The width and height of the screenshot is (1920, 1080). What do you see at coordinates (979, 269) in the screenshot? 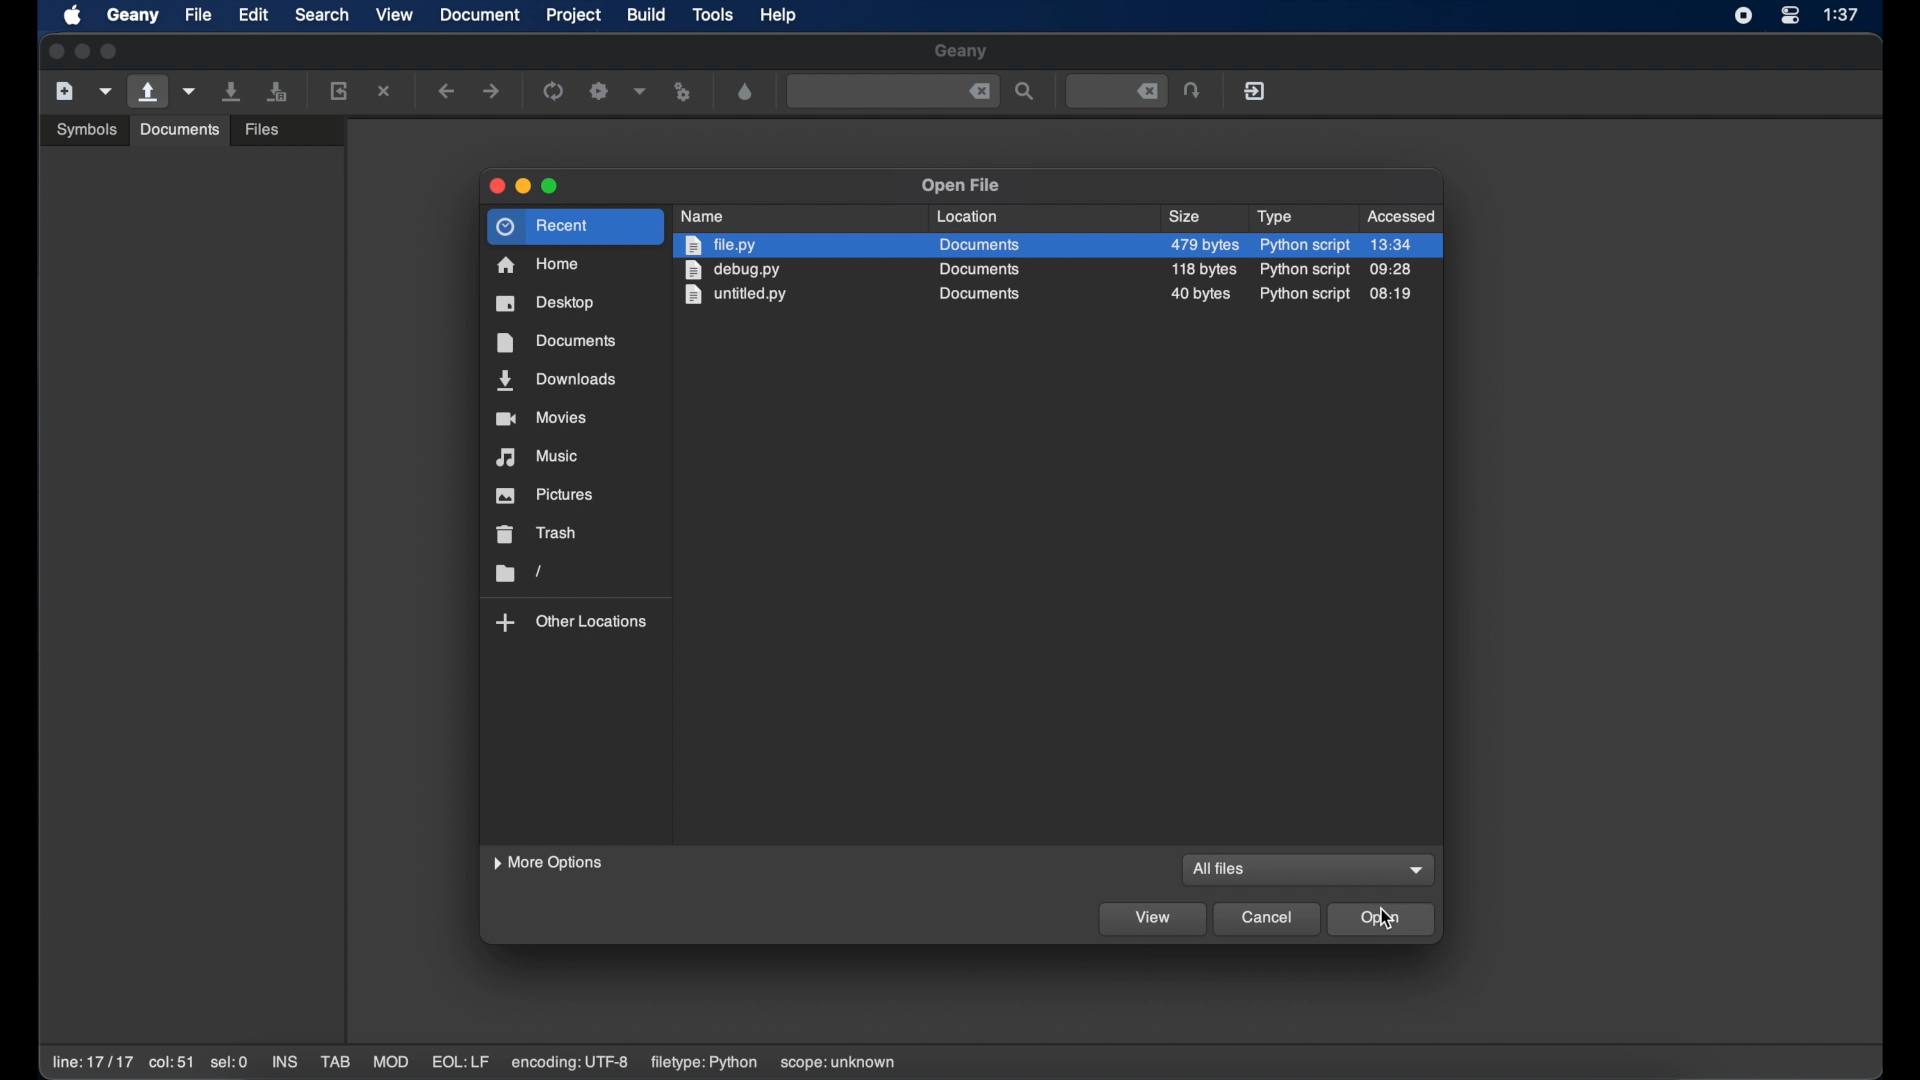
I see `documents` at bounding box center [979, 269].